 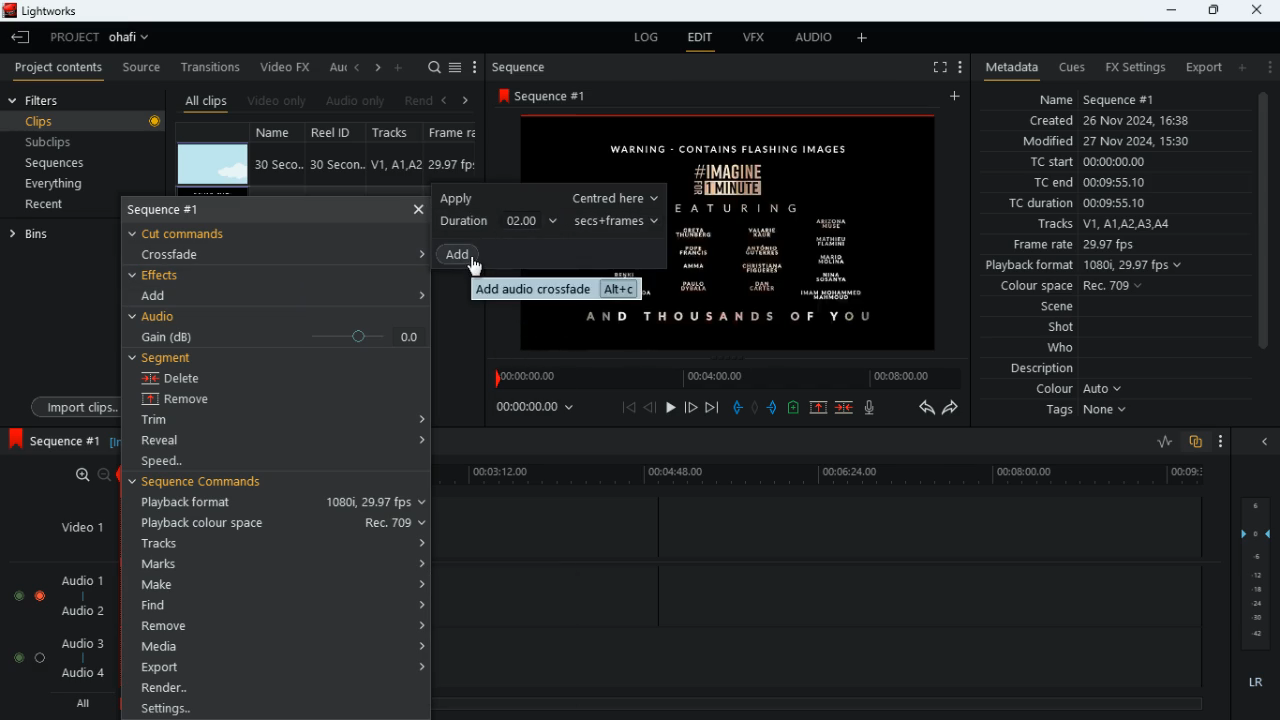 What do you see at coordinates (1091, 203) in the screenshot?
I see `tc duration` at bounding box center [1091, 203].